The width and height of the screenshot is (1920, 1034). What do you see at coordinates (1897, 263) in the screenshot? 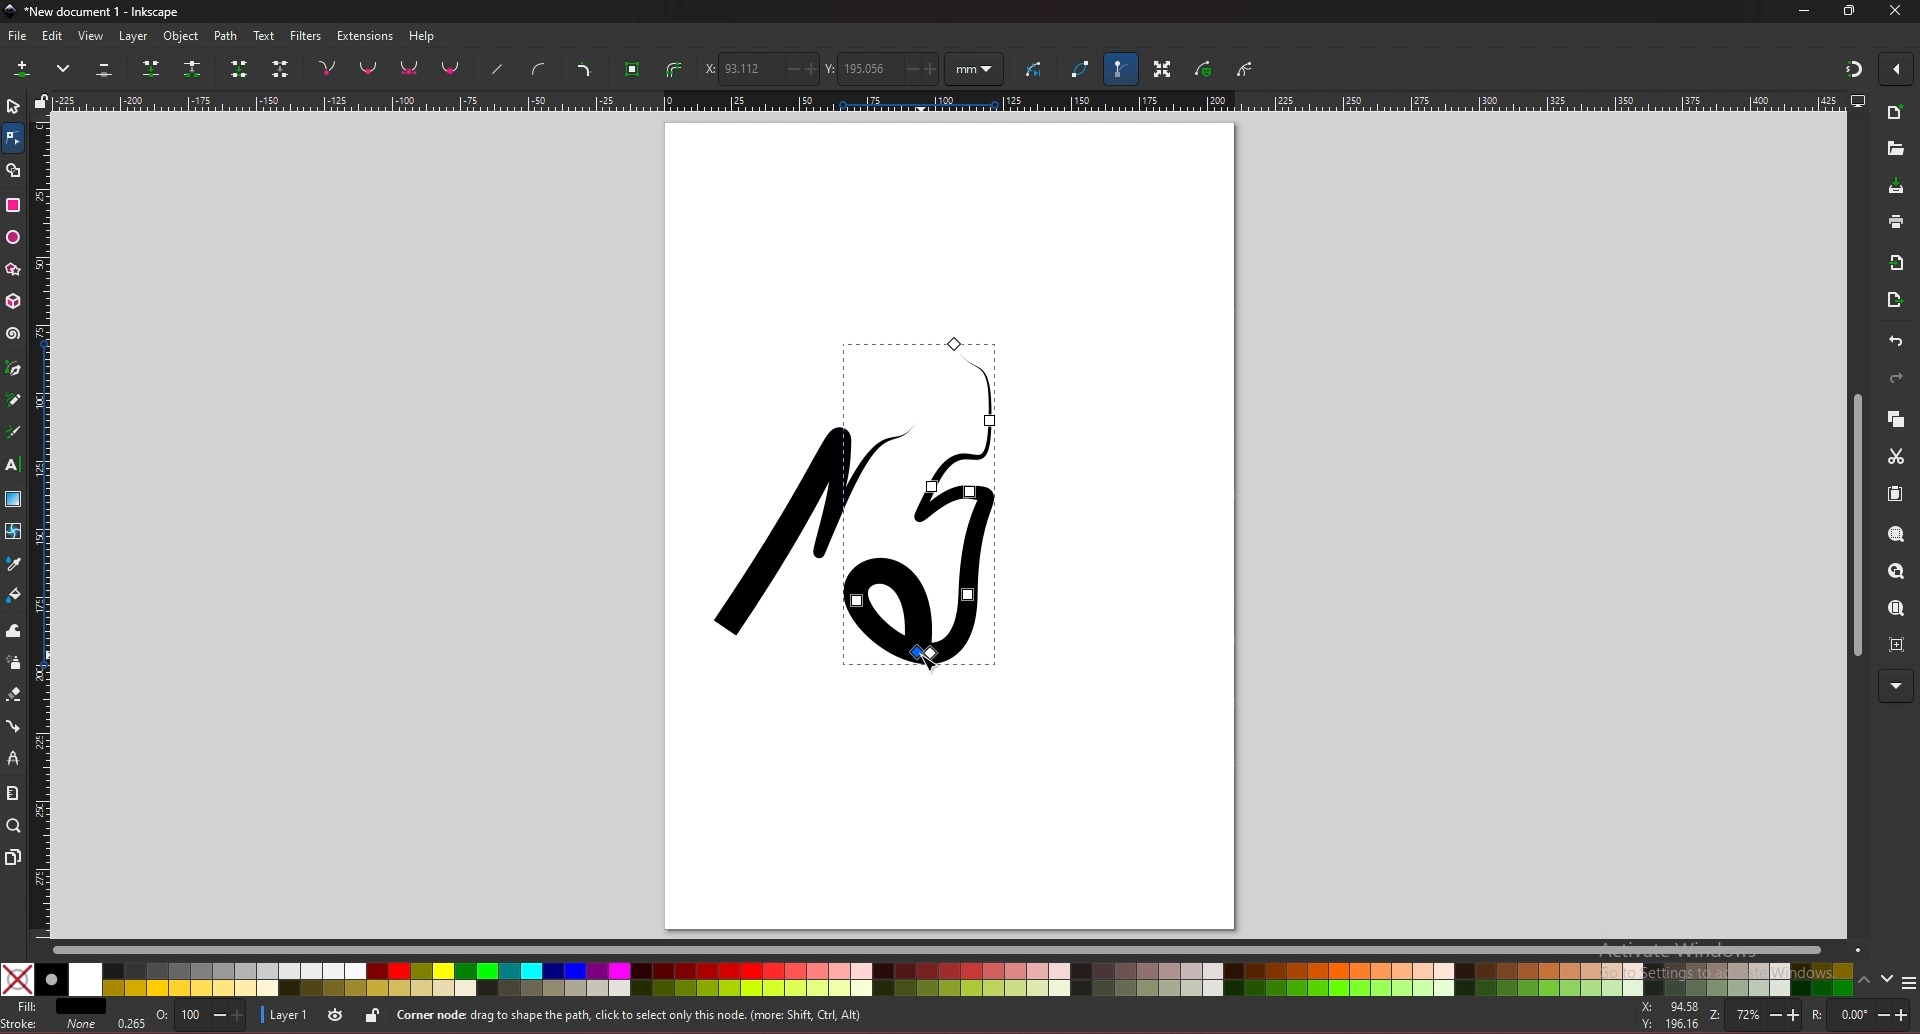
I see `import` at bounding box center [1897, 263].